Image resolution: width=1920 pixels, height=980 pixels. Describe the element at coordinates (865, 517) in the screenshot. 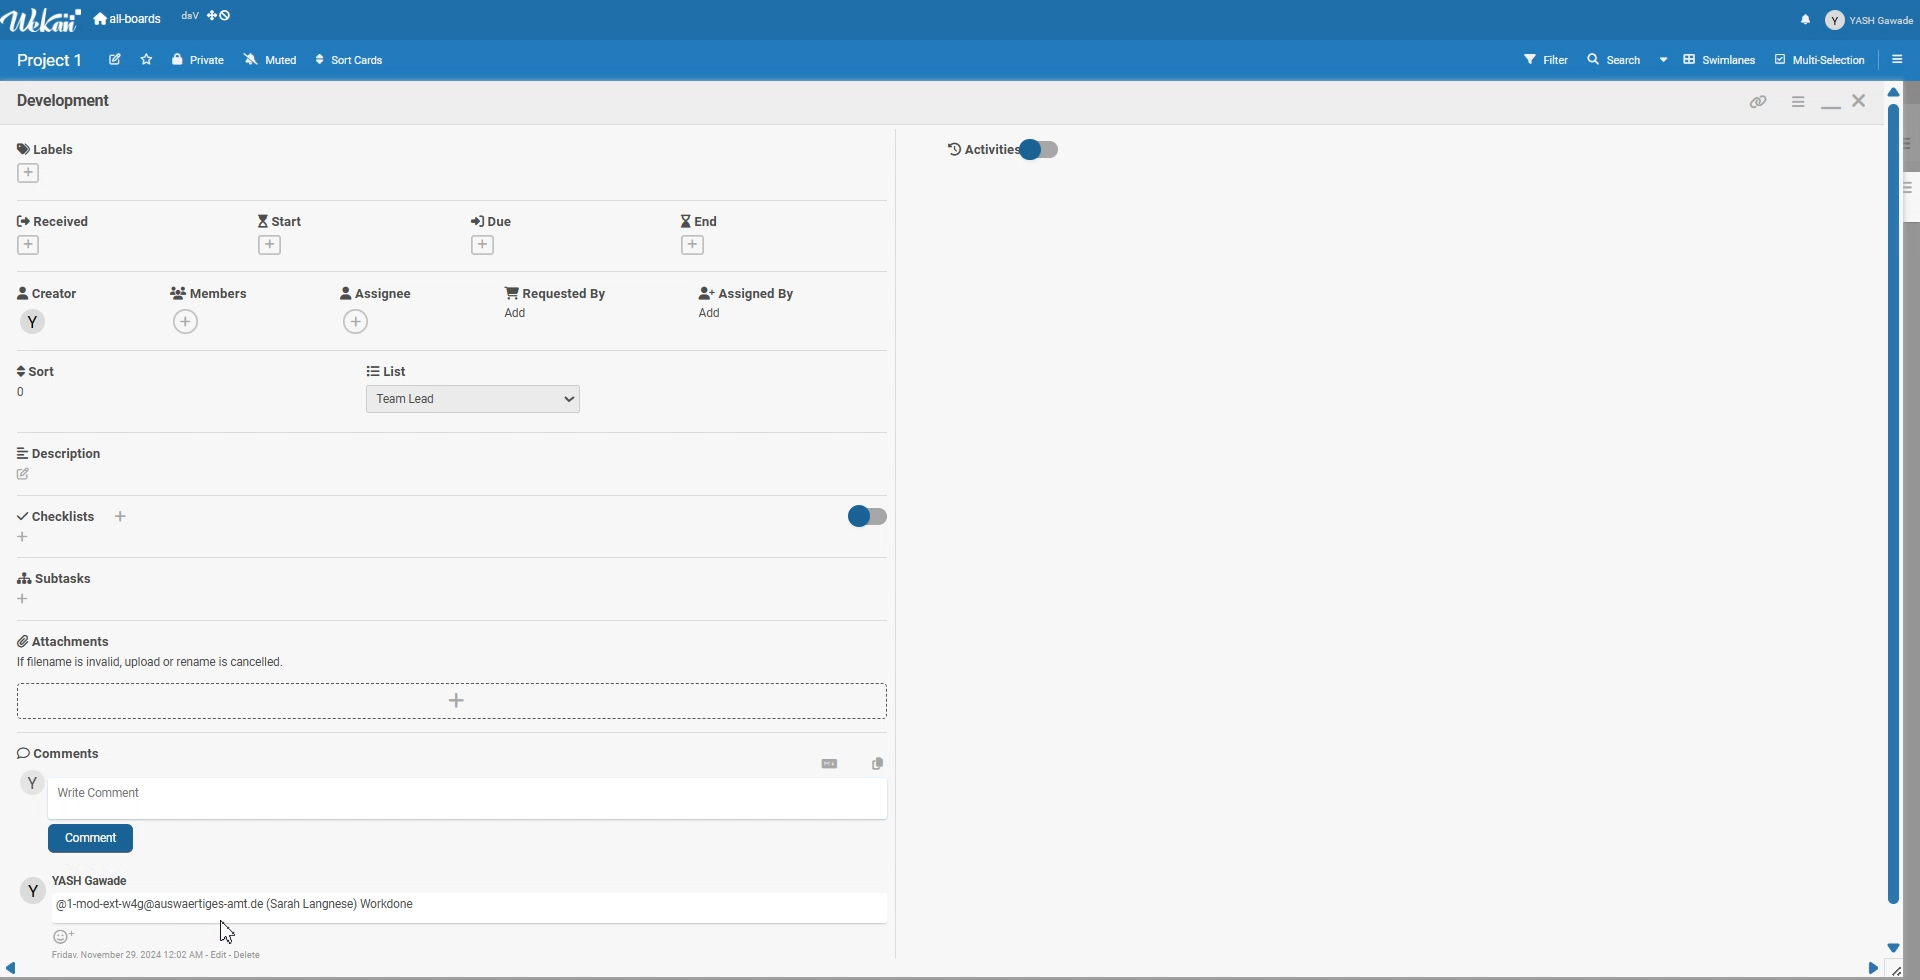

I see `Toggle` at that location.